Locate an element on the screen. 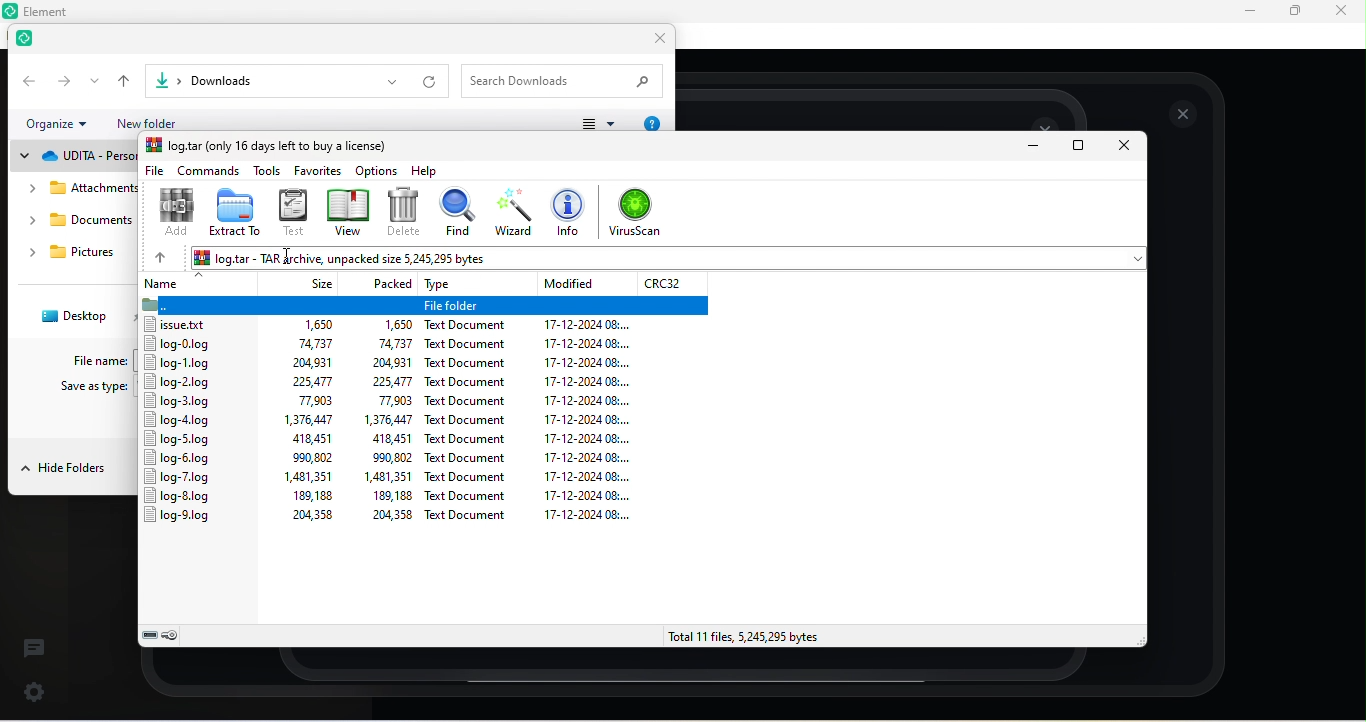 The image size is (1366, 722). 1,650 is located at coordinates (319, 325).